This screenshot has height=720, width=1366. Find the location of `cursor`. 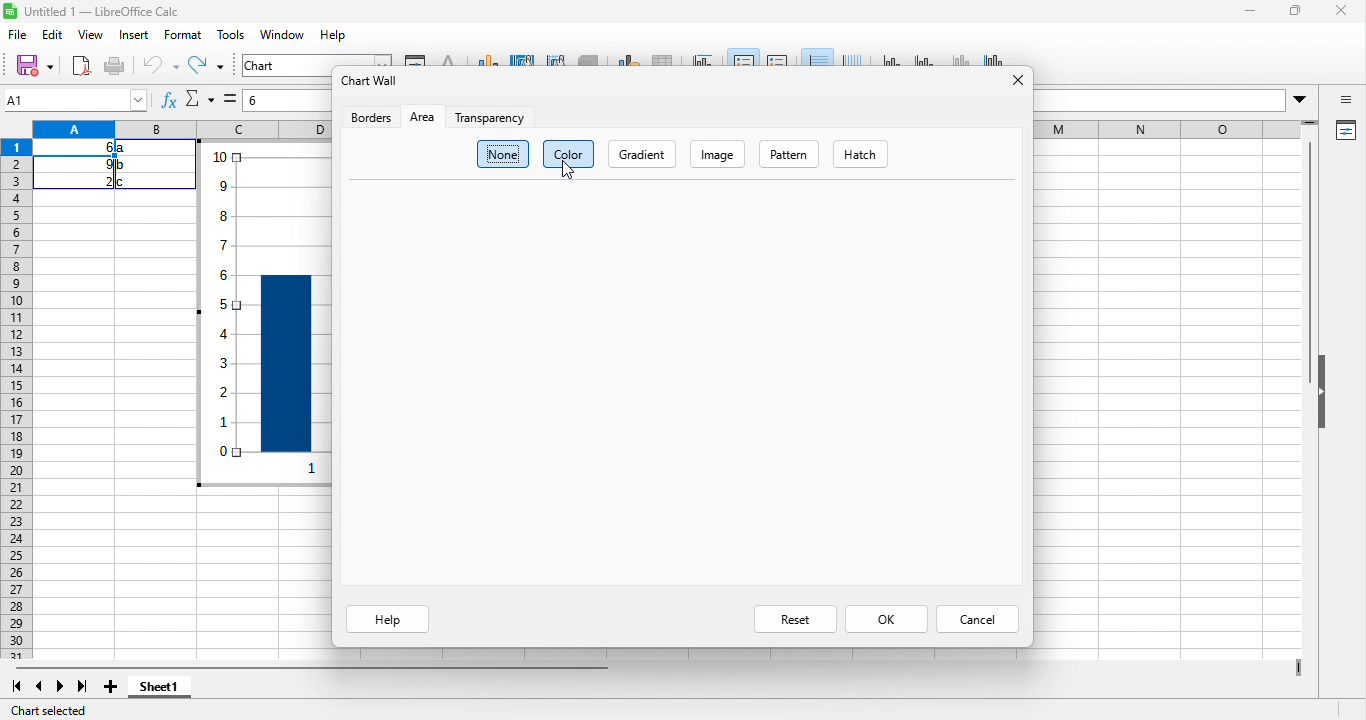

cursor is located at coordinates (571, 172).